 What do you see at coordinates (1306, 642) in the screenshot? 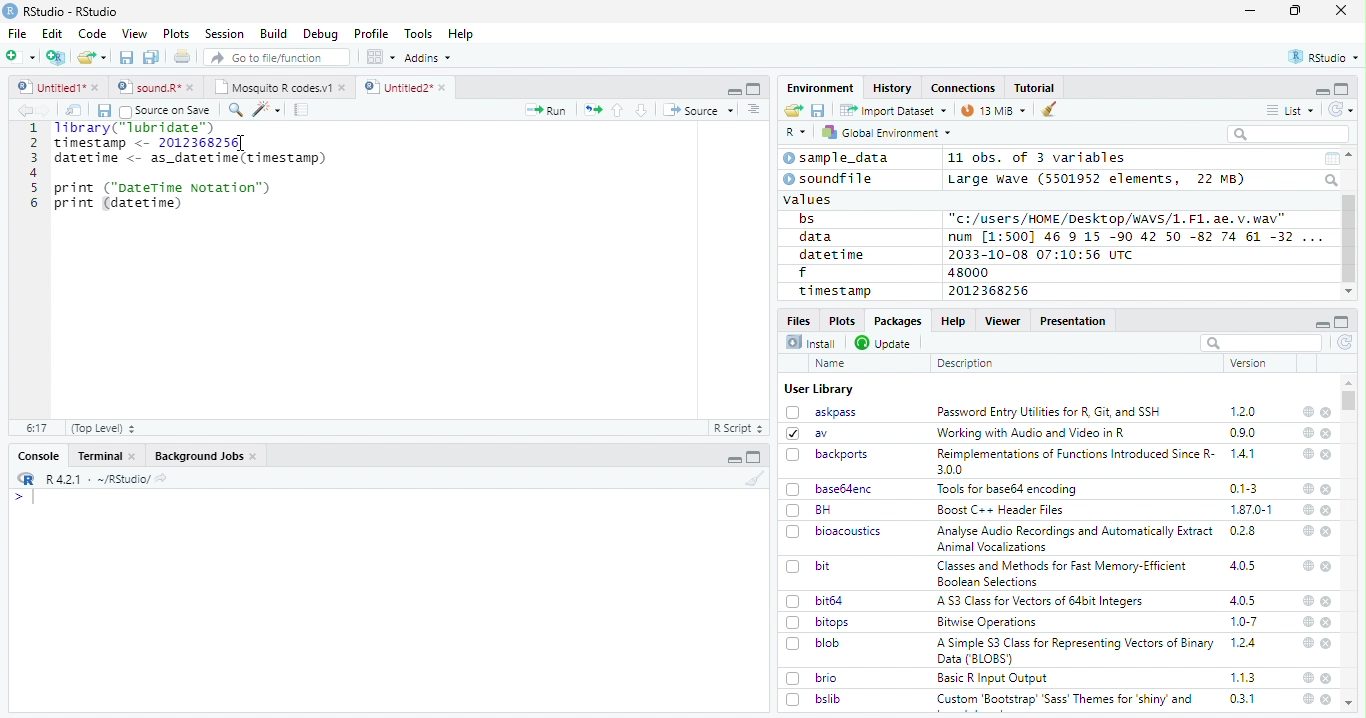
I see `help` at bounding box center [1306, 642].